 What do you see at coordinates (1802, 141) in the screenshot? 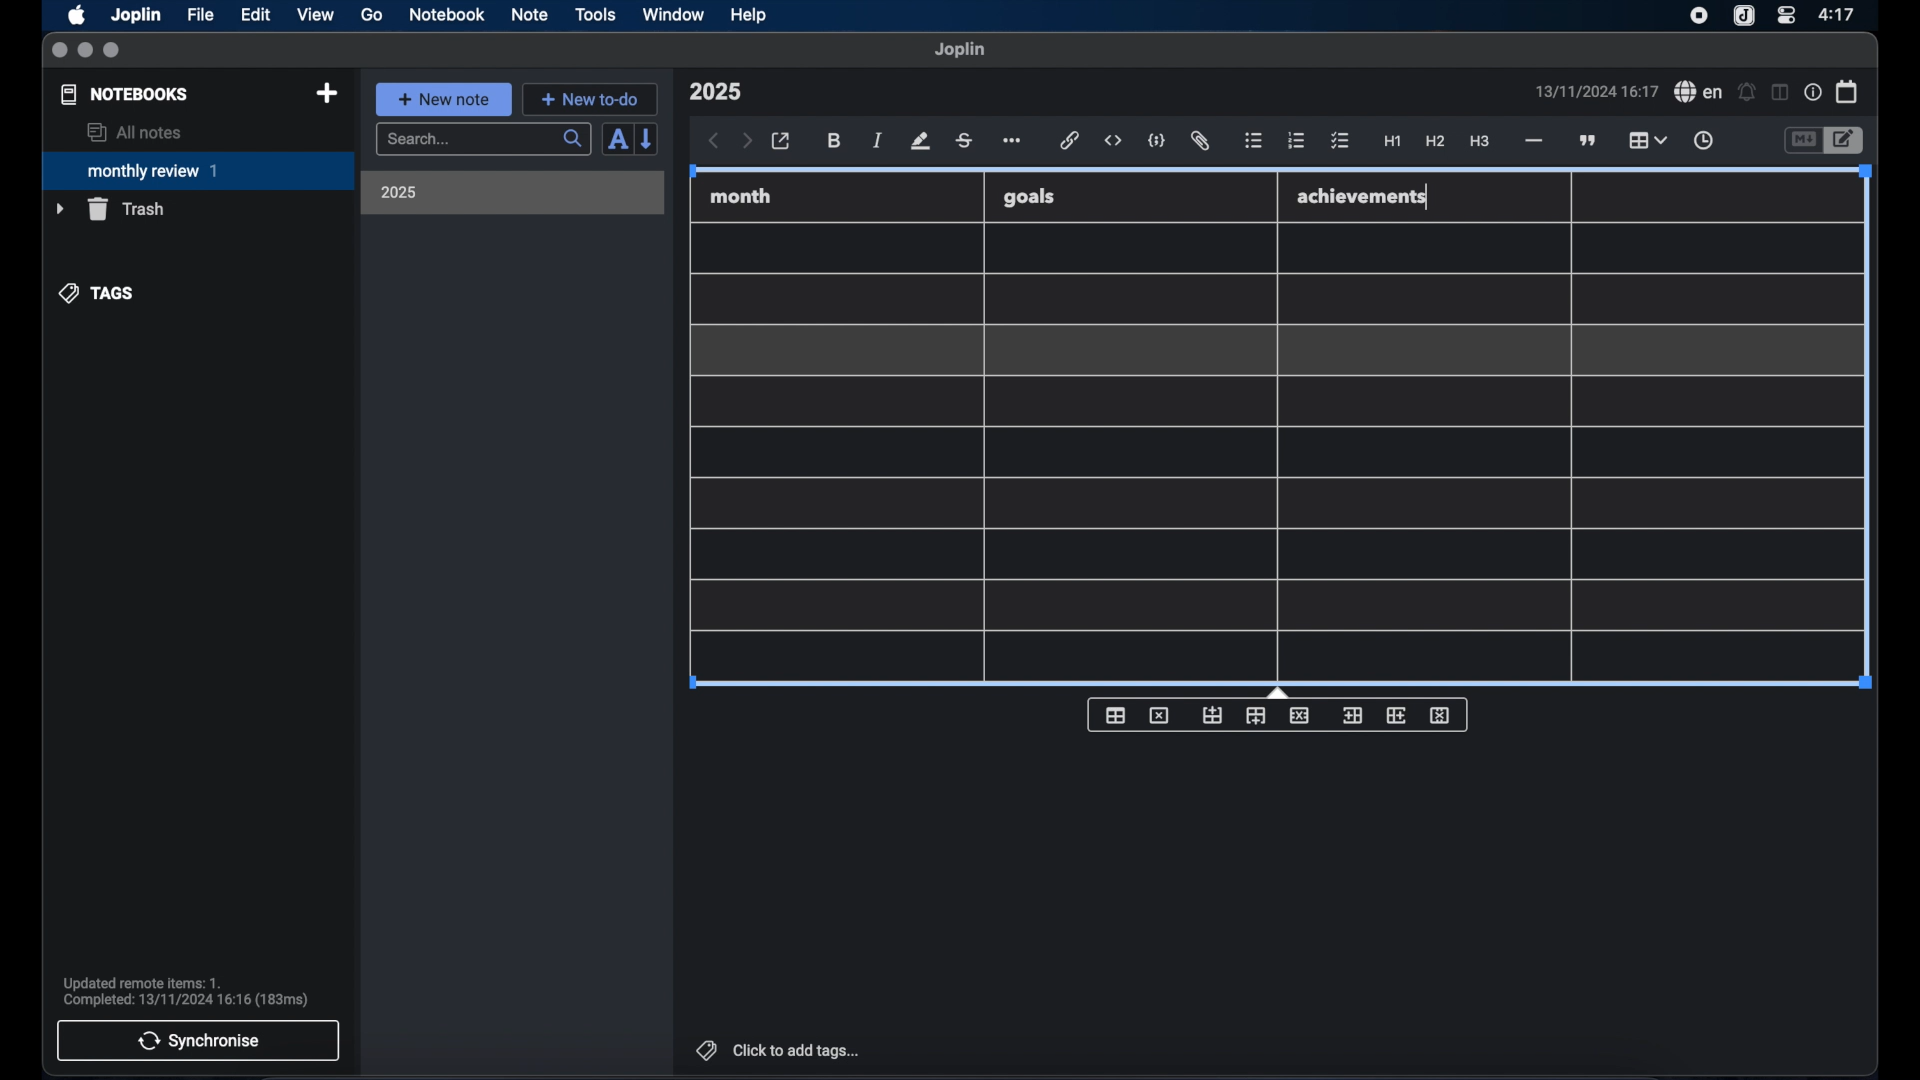
I see `toggle editor` at bounding box center [1802, 141].